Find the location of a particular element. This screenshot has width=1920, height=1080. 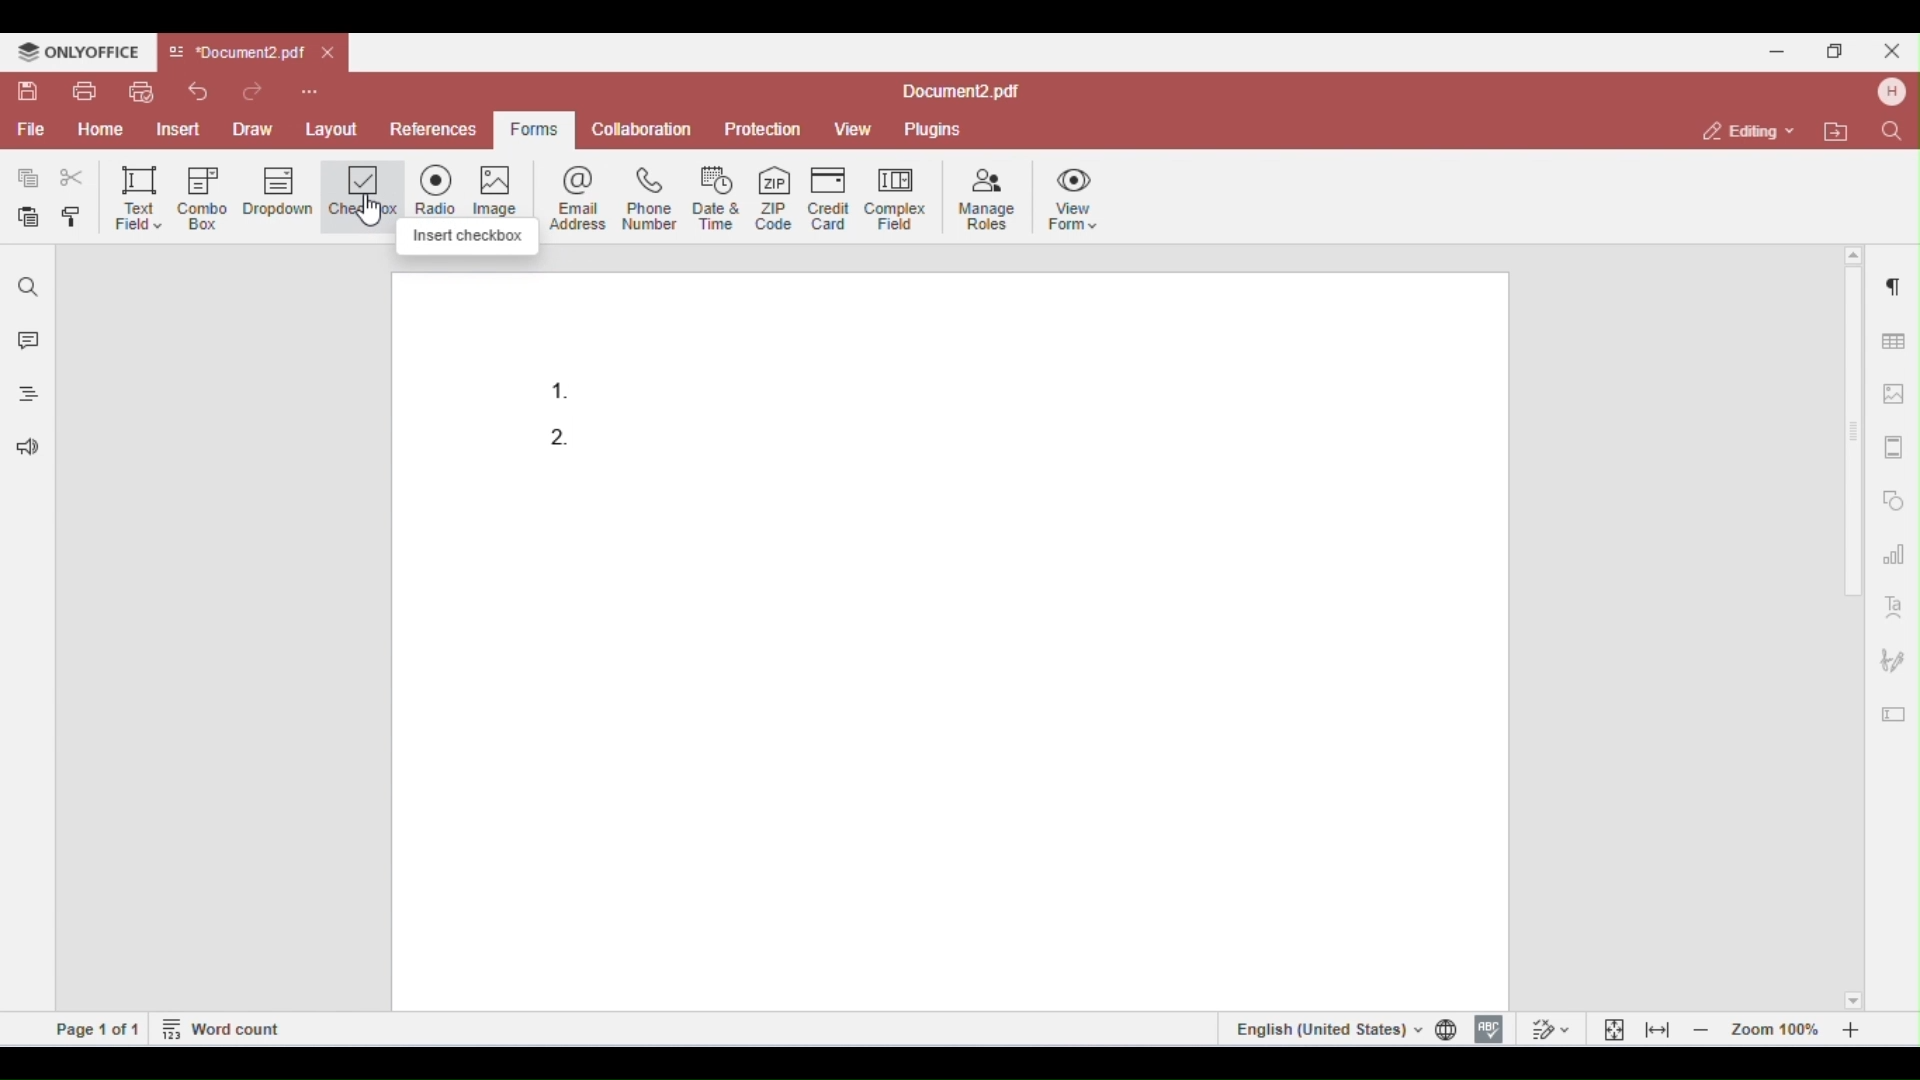

protection is located at coordinates (764, 130).